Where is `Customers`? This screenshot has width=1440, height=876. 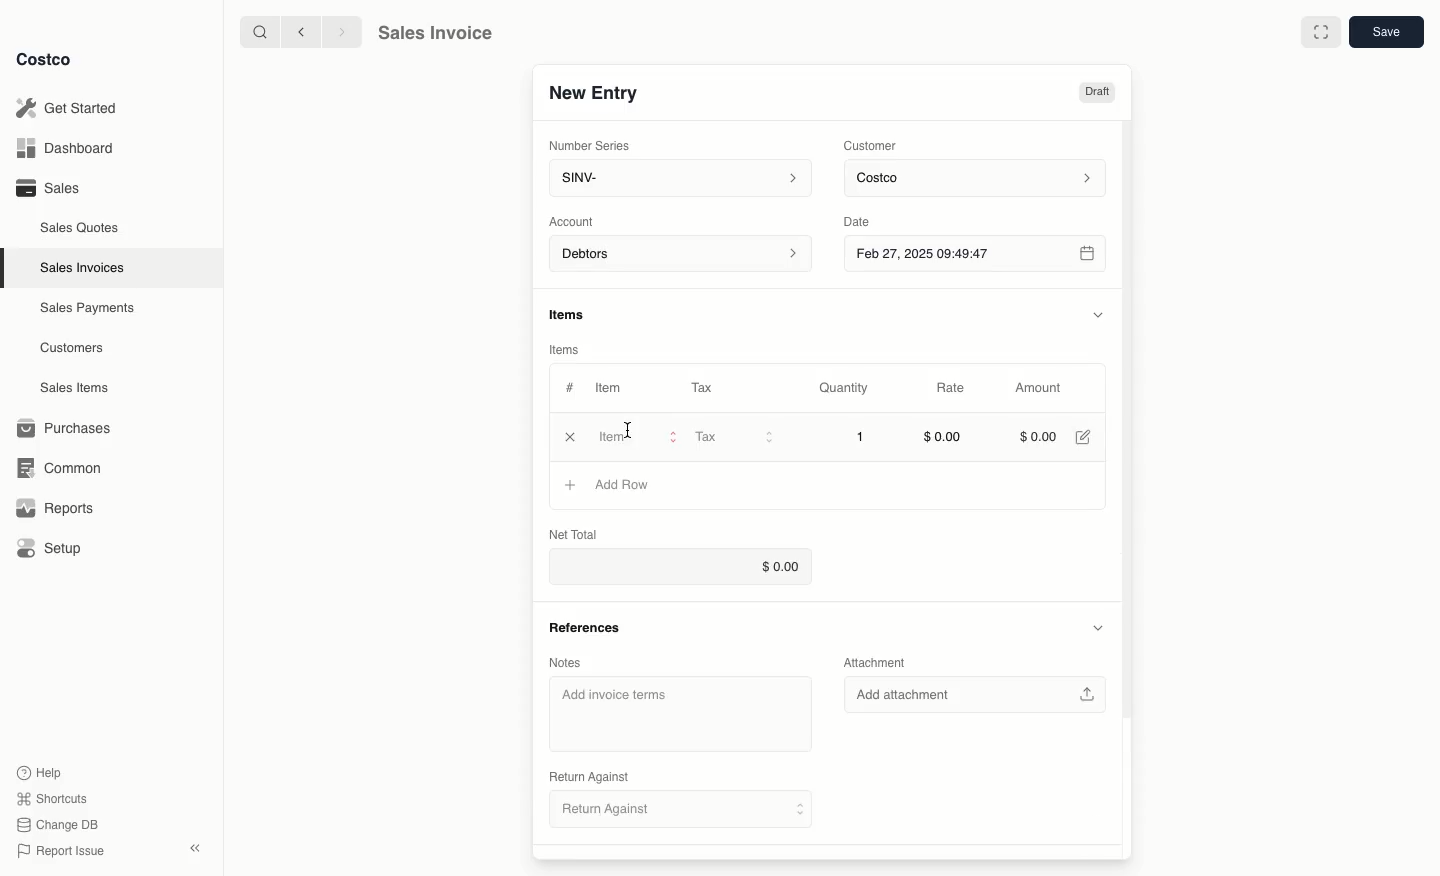
Customers is located at coordinates (75, 348).